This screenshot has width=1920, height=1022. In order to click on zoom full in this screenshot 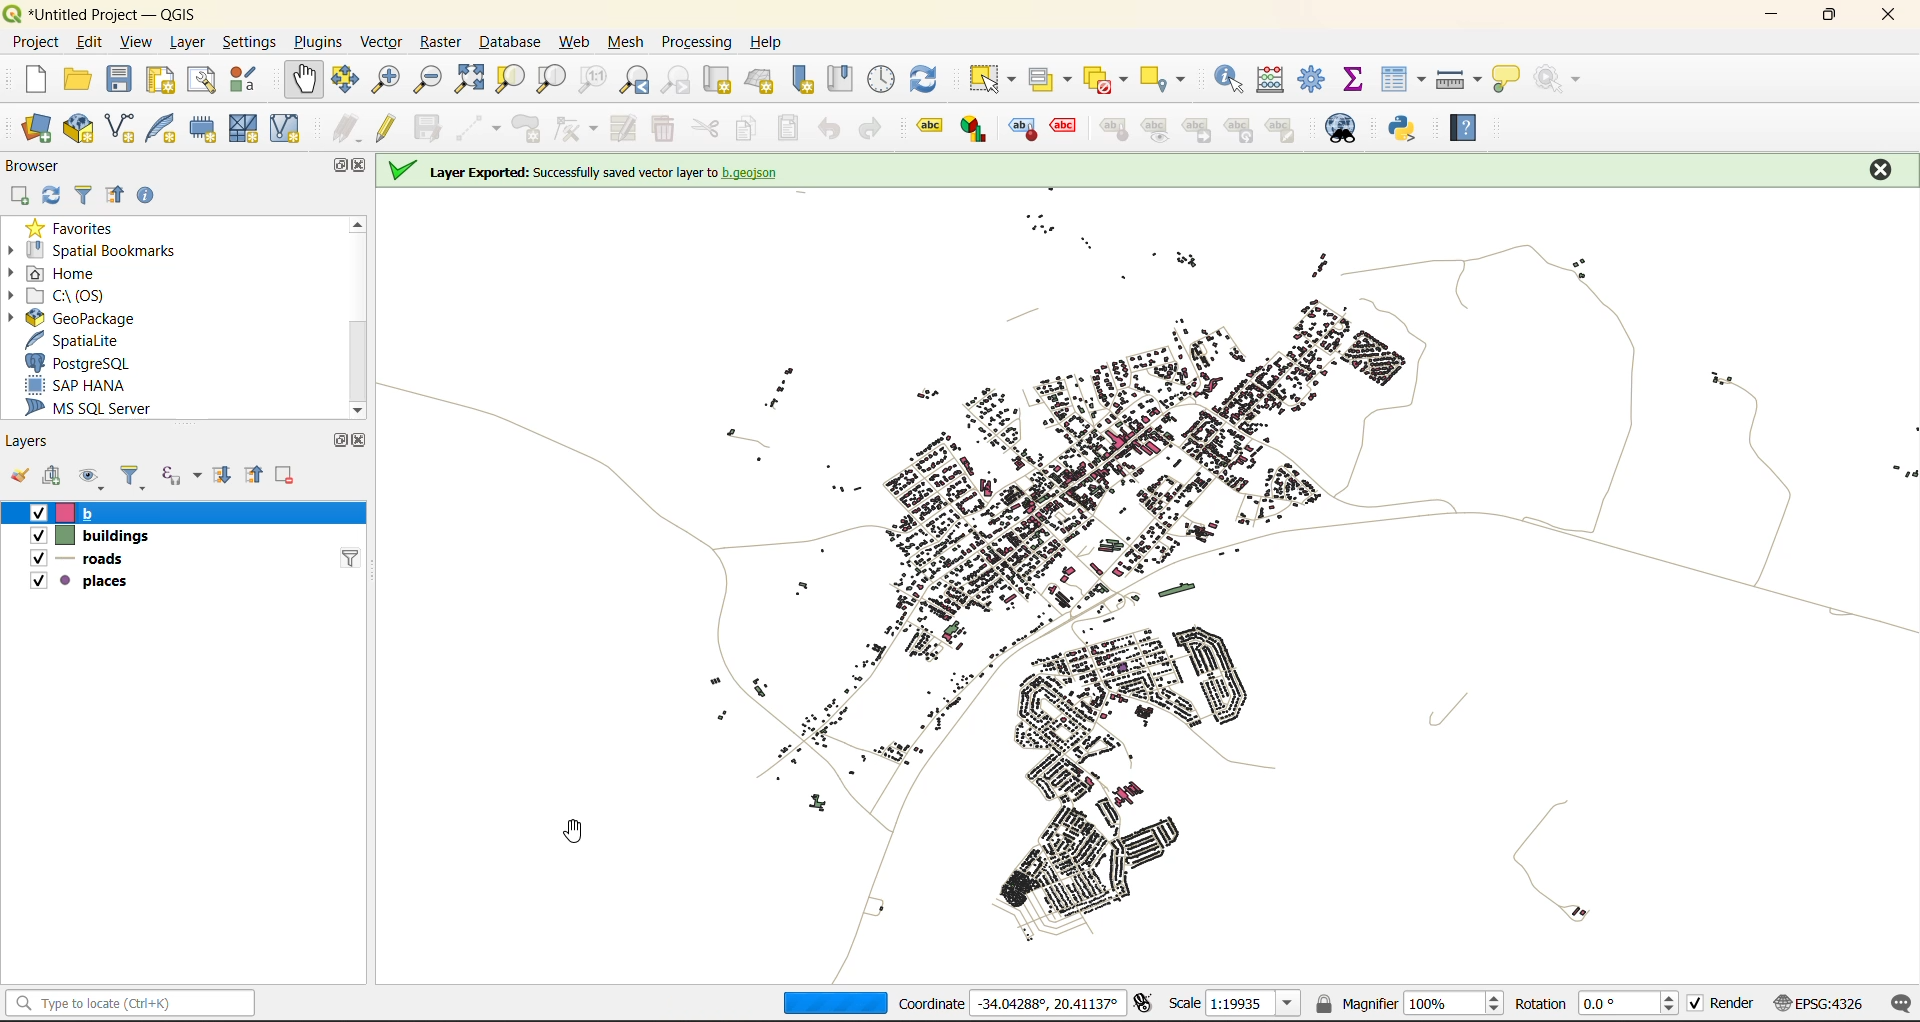, I will do `click(468, 79)`.